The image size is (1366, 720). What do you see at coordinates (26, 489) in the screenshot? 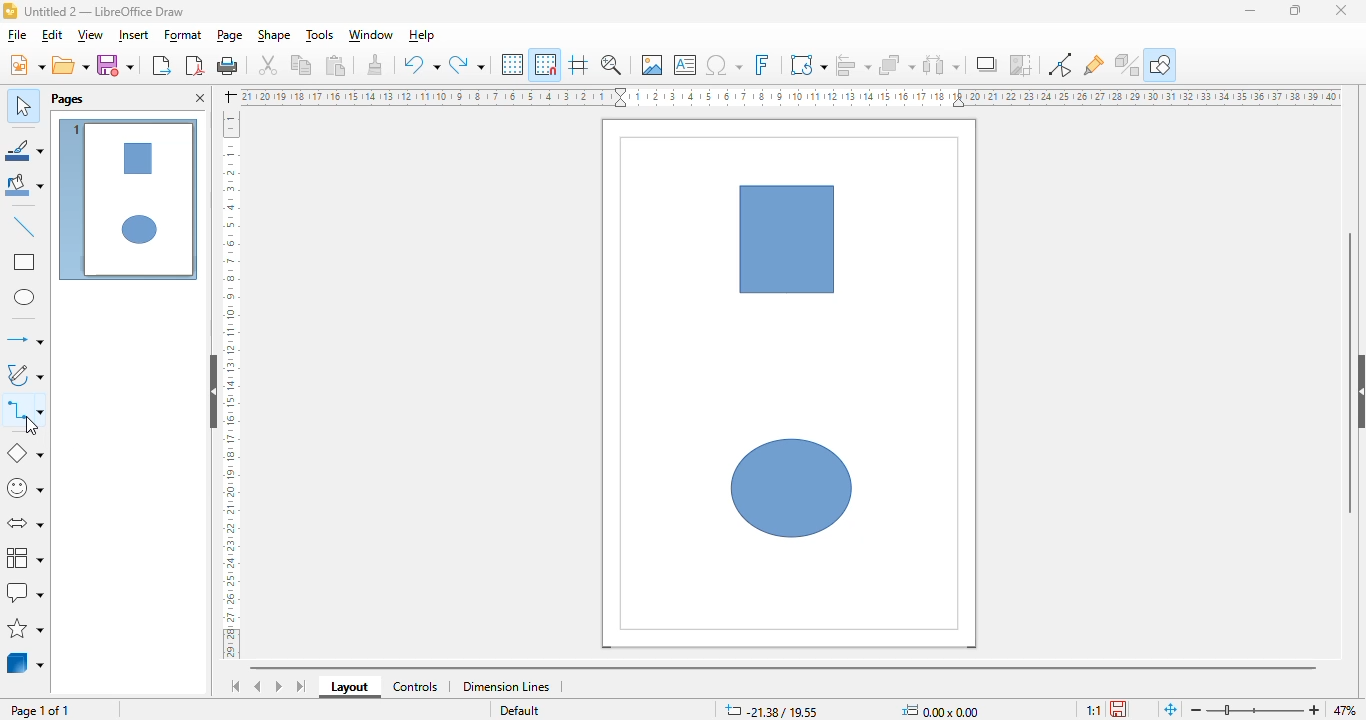
I see `symbol shapes` at bounding box center [26, 489].